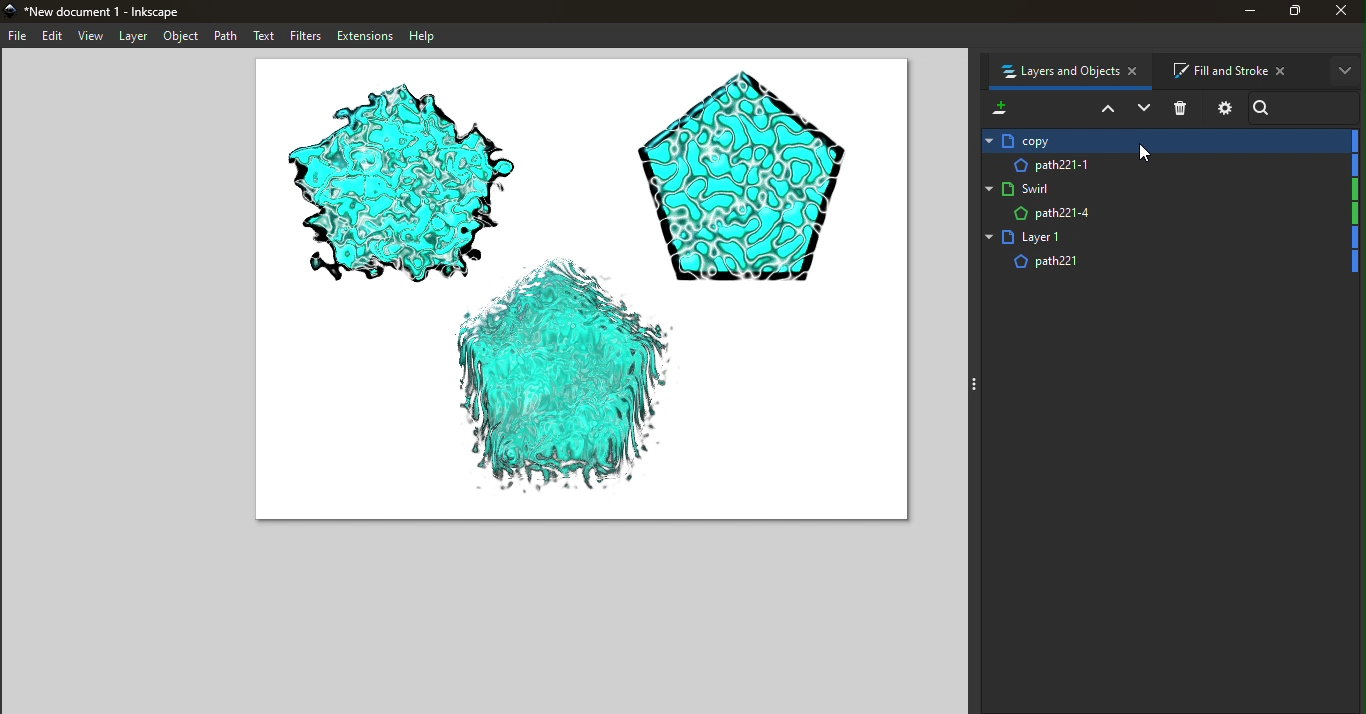  I want to click on Delete selected item, so click(1182, 109).